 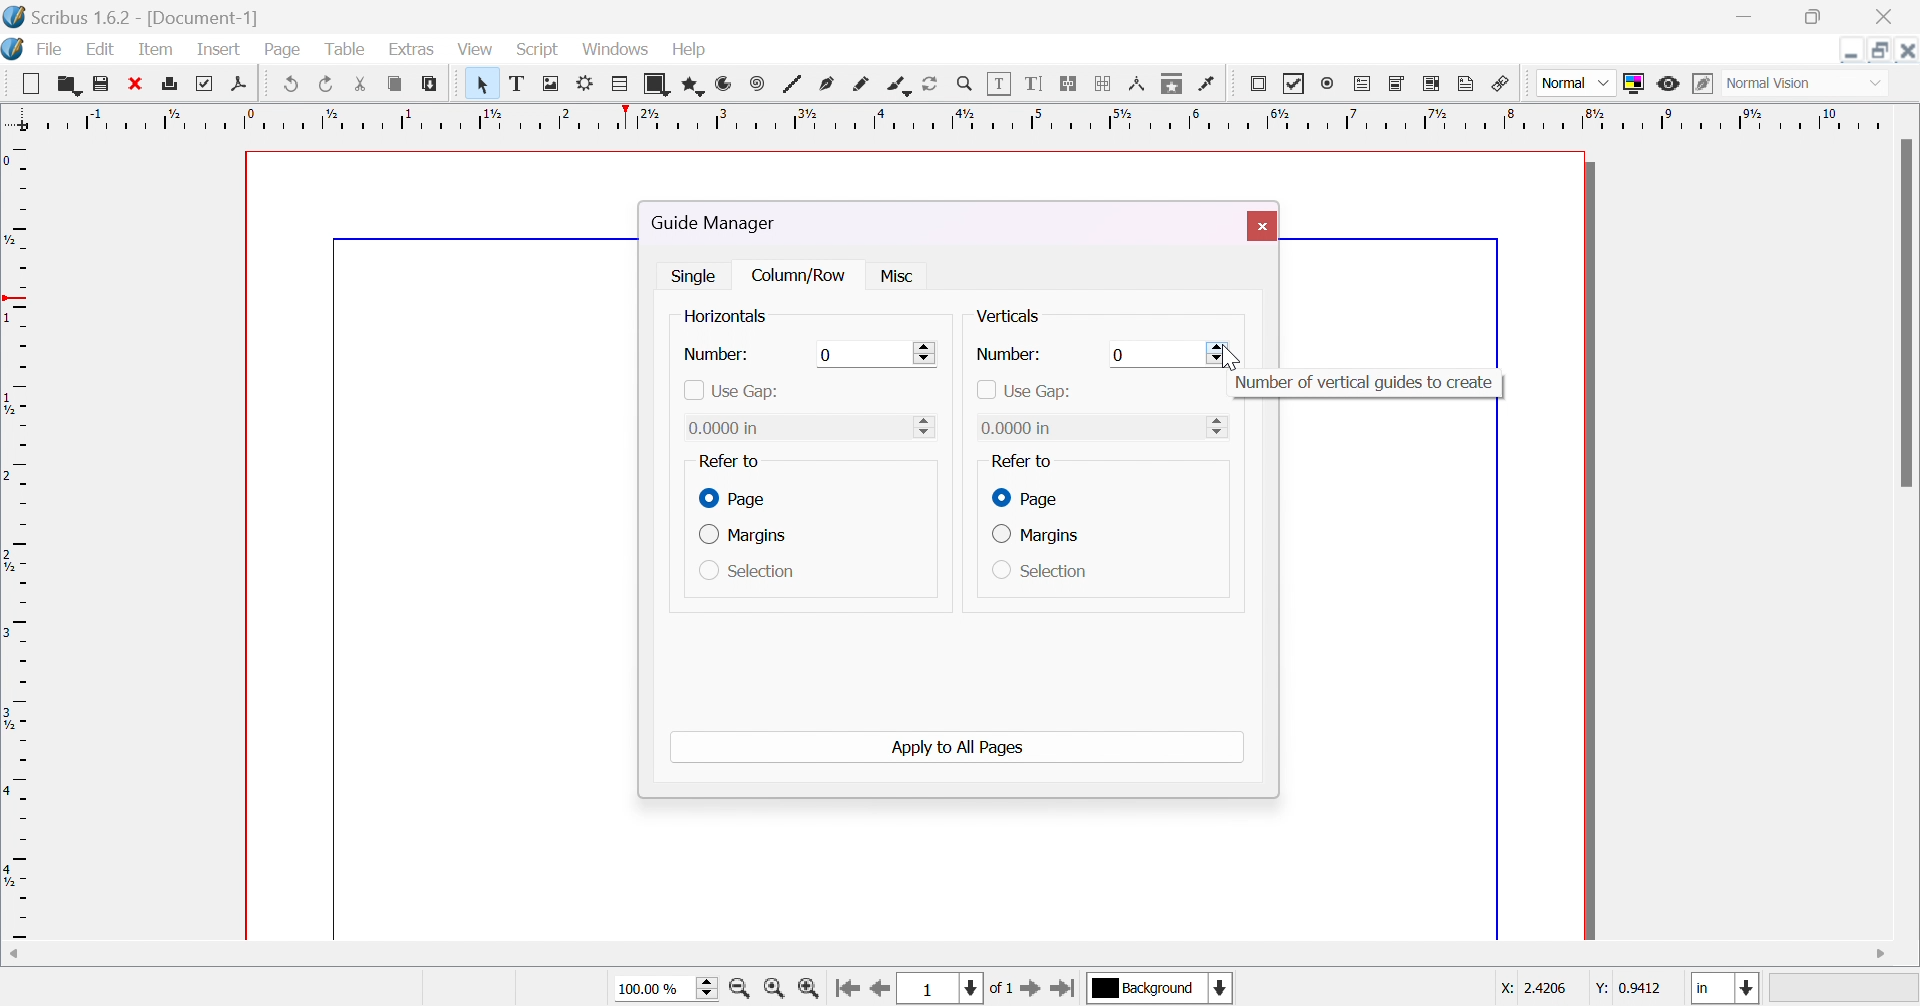 I want to click on link text frames, so click(x=1072, y=85).